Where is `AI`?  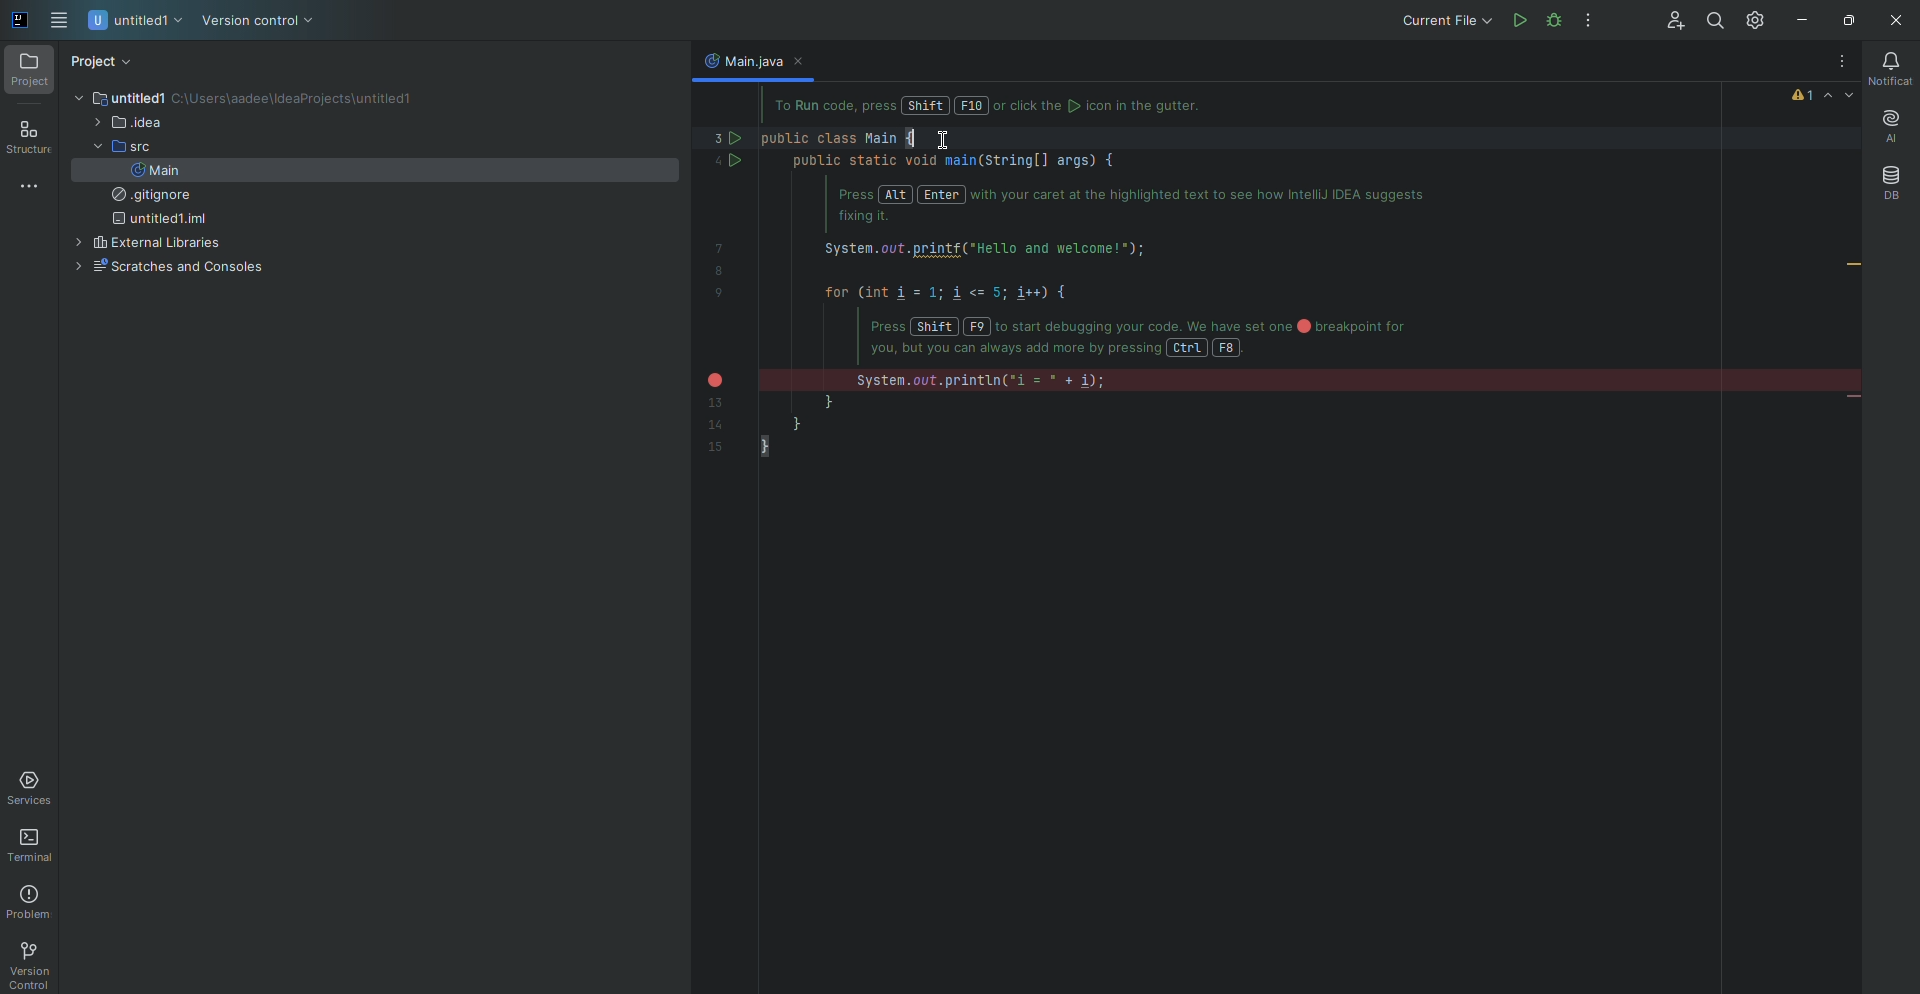
AI is located at coordinates (1888, 127).